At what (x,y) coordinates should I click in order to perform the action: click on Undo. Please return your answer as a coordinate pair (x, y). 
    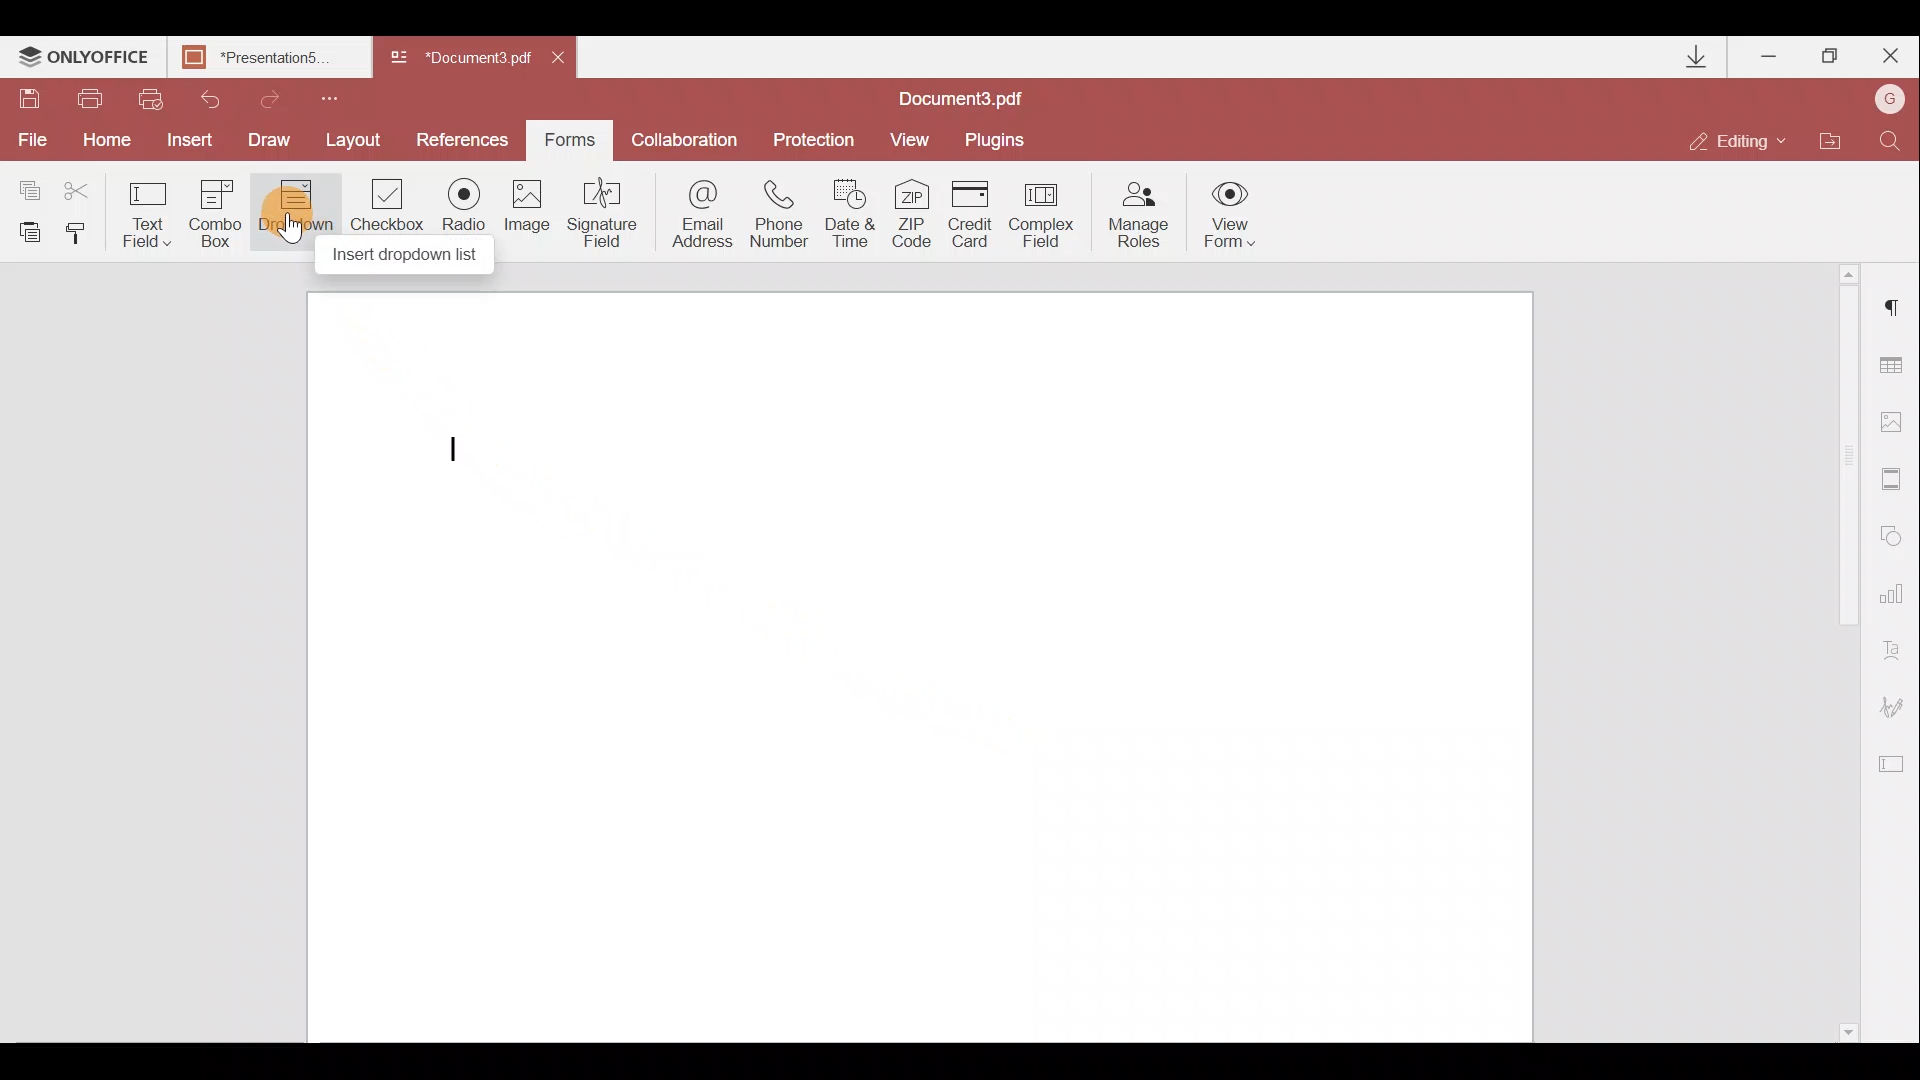
    Looking at the image, I should click on (209, 100).